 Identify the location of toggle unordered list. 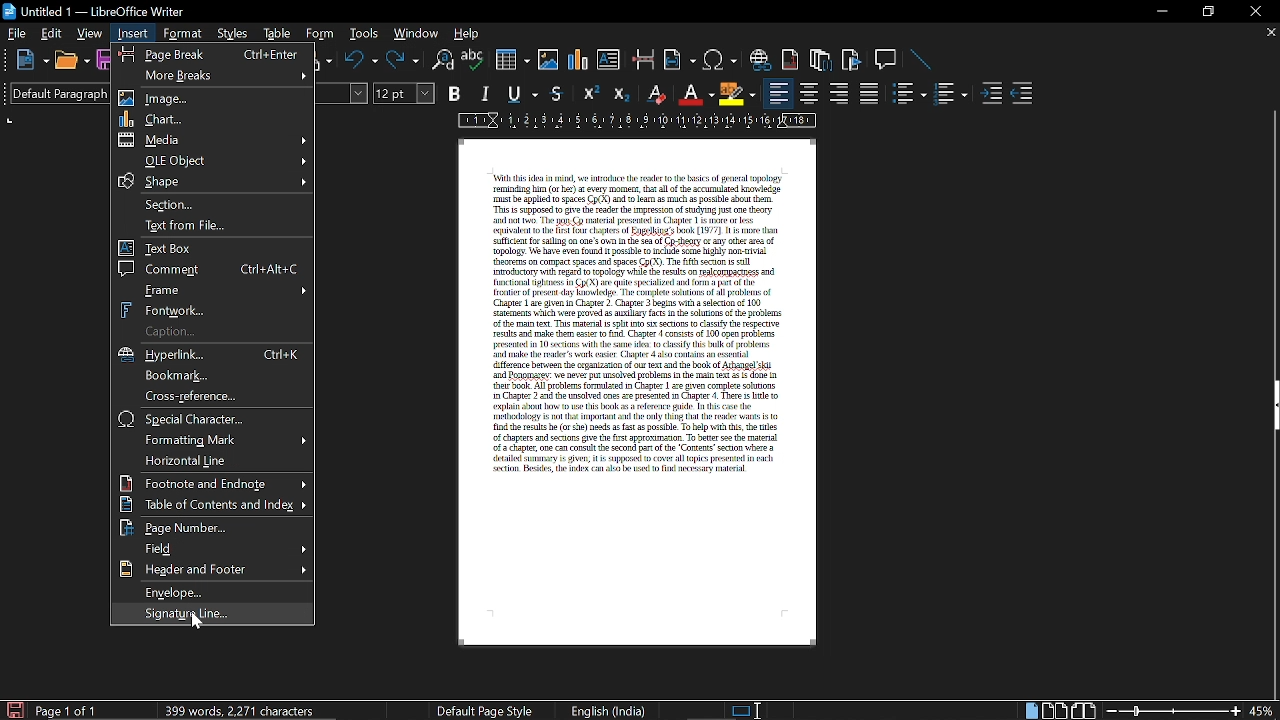
(908, 95).